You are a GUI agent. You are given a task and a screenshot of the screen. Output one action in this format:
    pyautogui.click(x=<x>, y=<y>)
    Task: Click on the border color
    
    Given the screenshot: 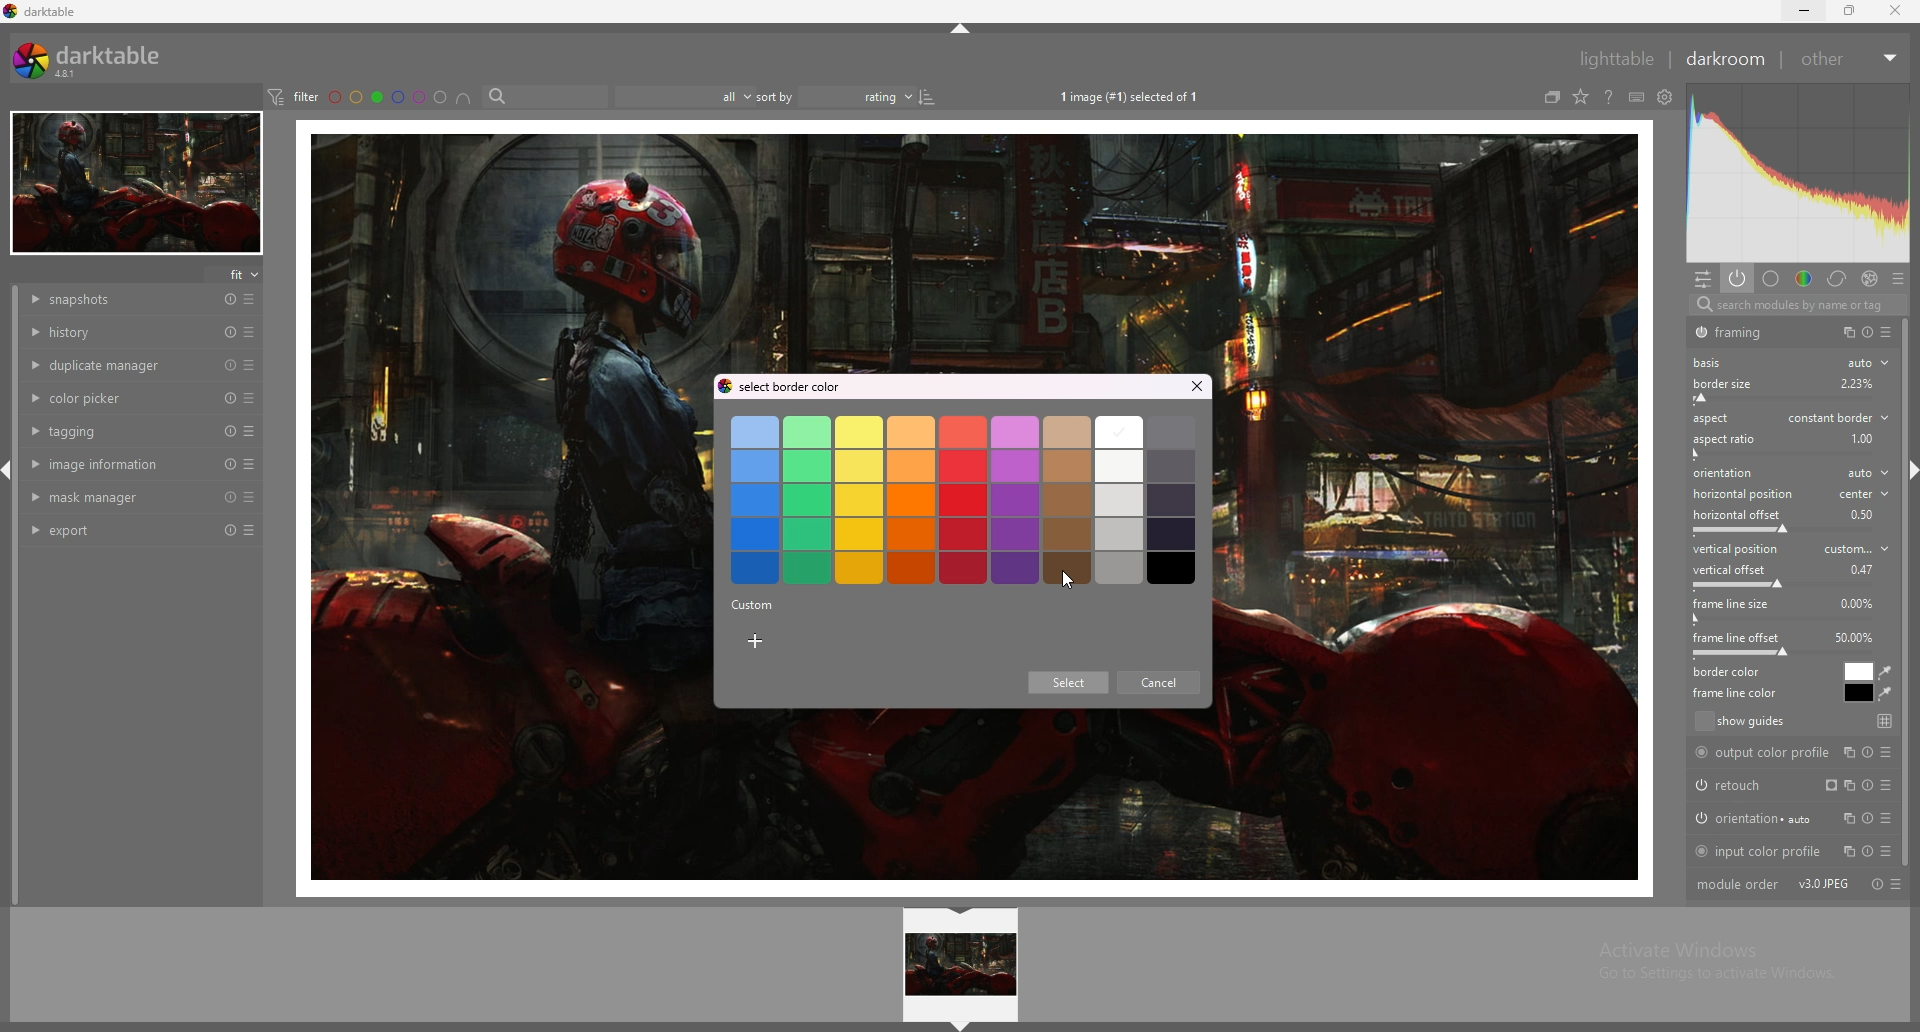 What is the action you would take?
    pyautogui.click(x=1734, y=672)
    